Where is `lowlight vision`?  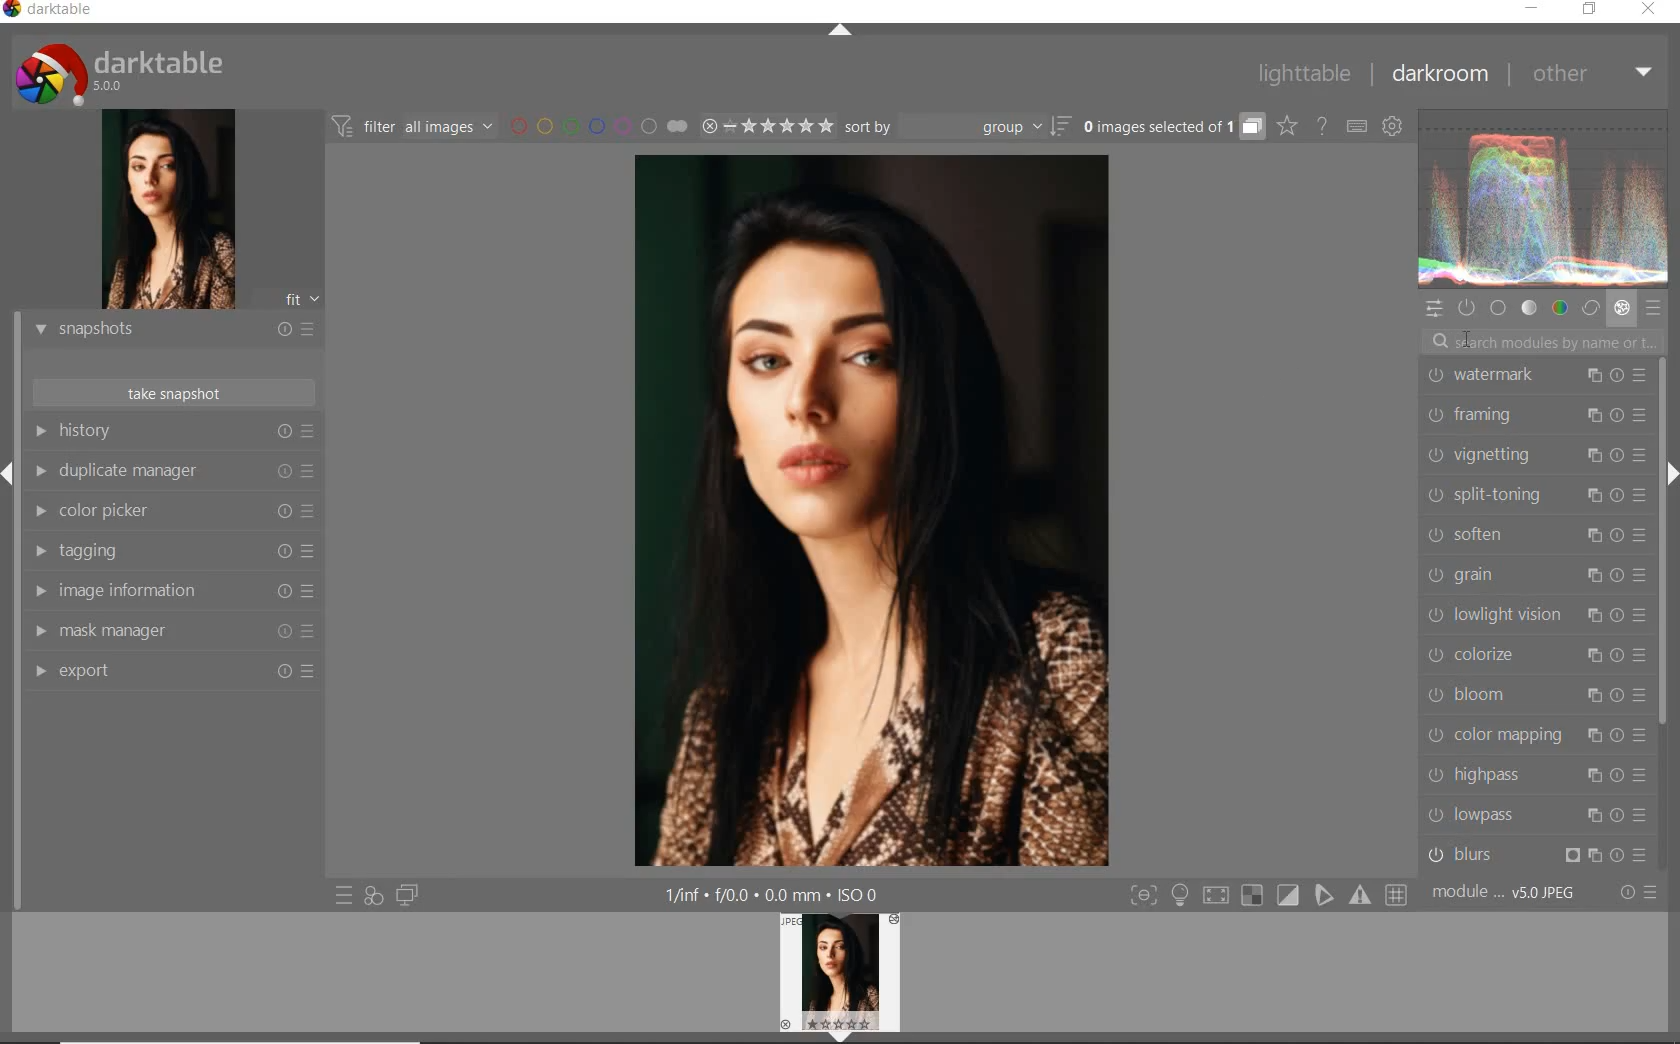 lowlight vision is located at coordinates (1533, 614).